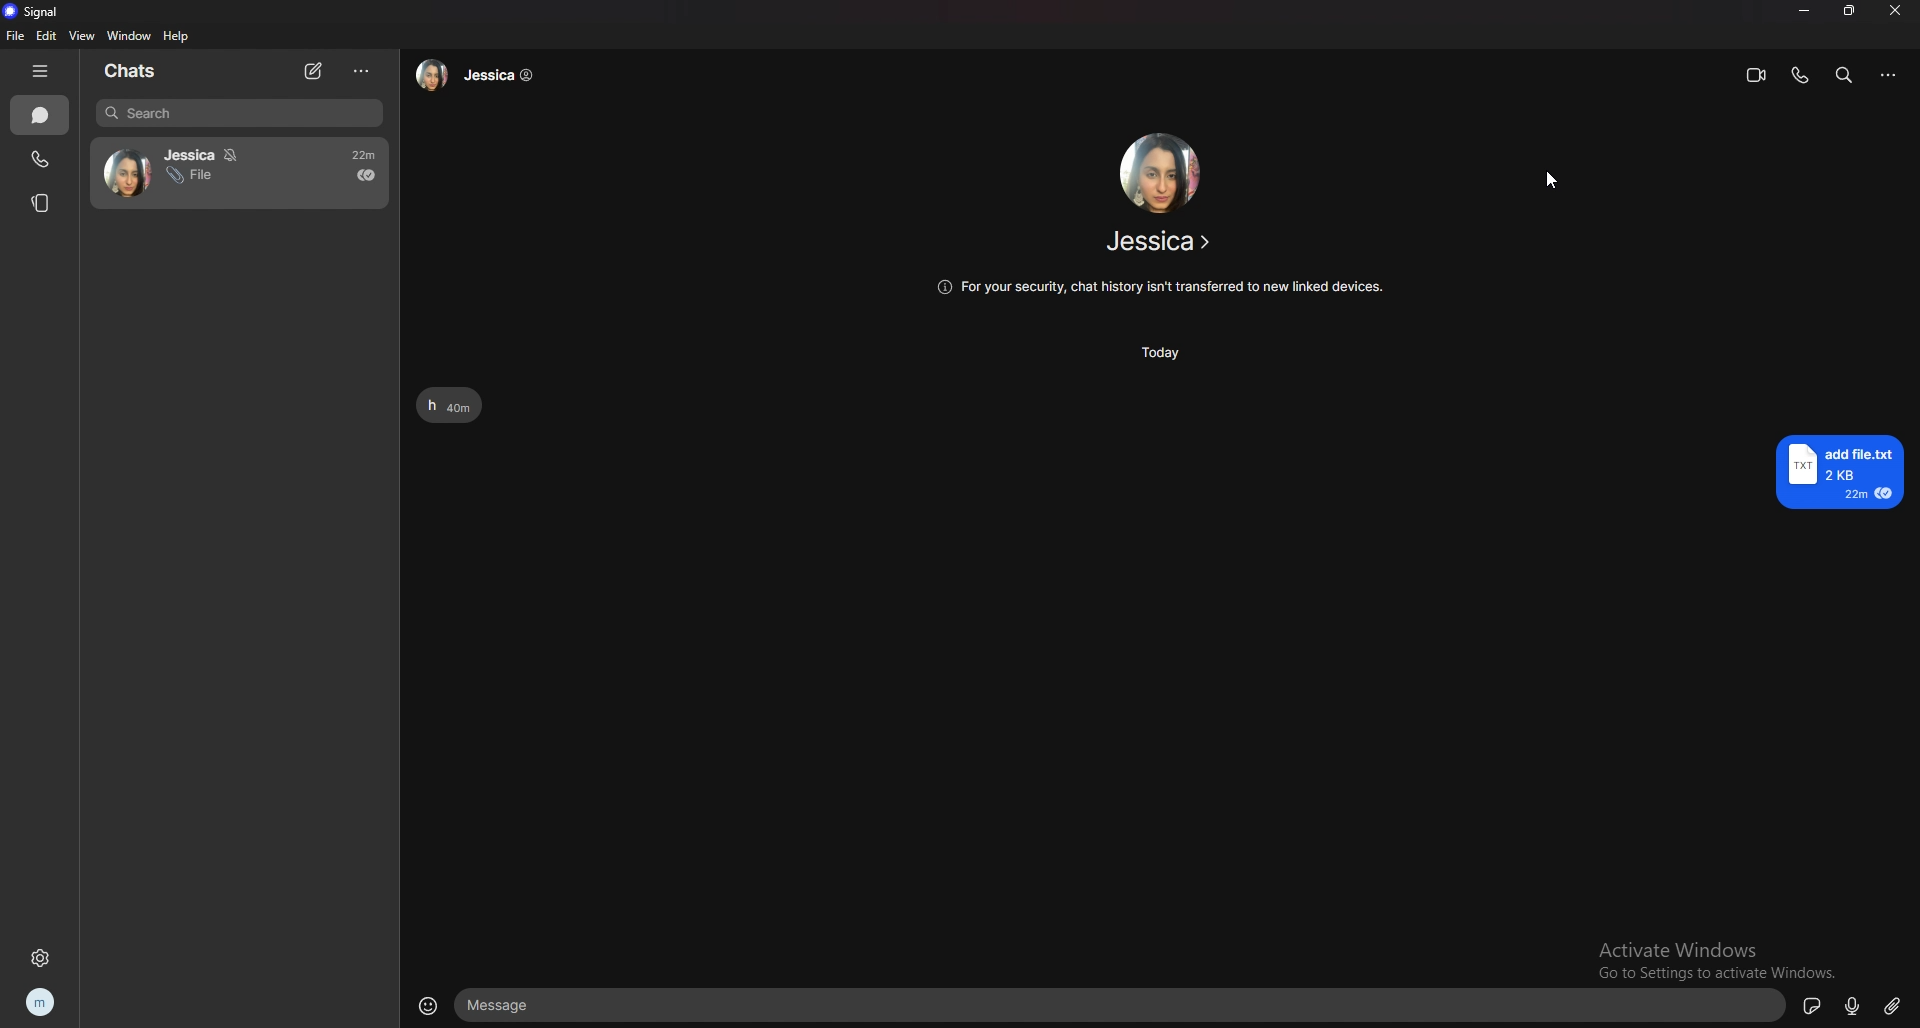 This screenshot has height=1028, width=1920. What do you see at coordinates (128, 35) in the screenshot?
I see `window` at bounding box center [128, 35].